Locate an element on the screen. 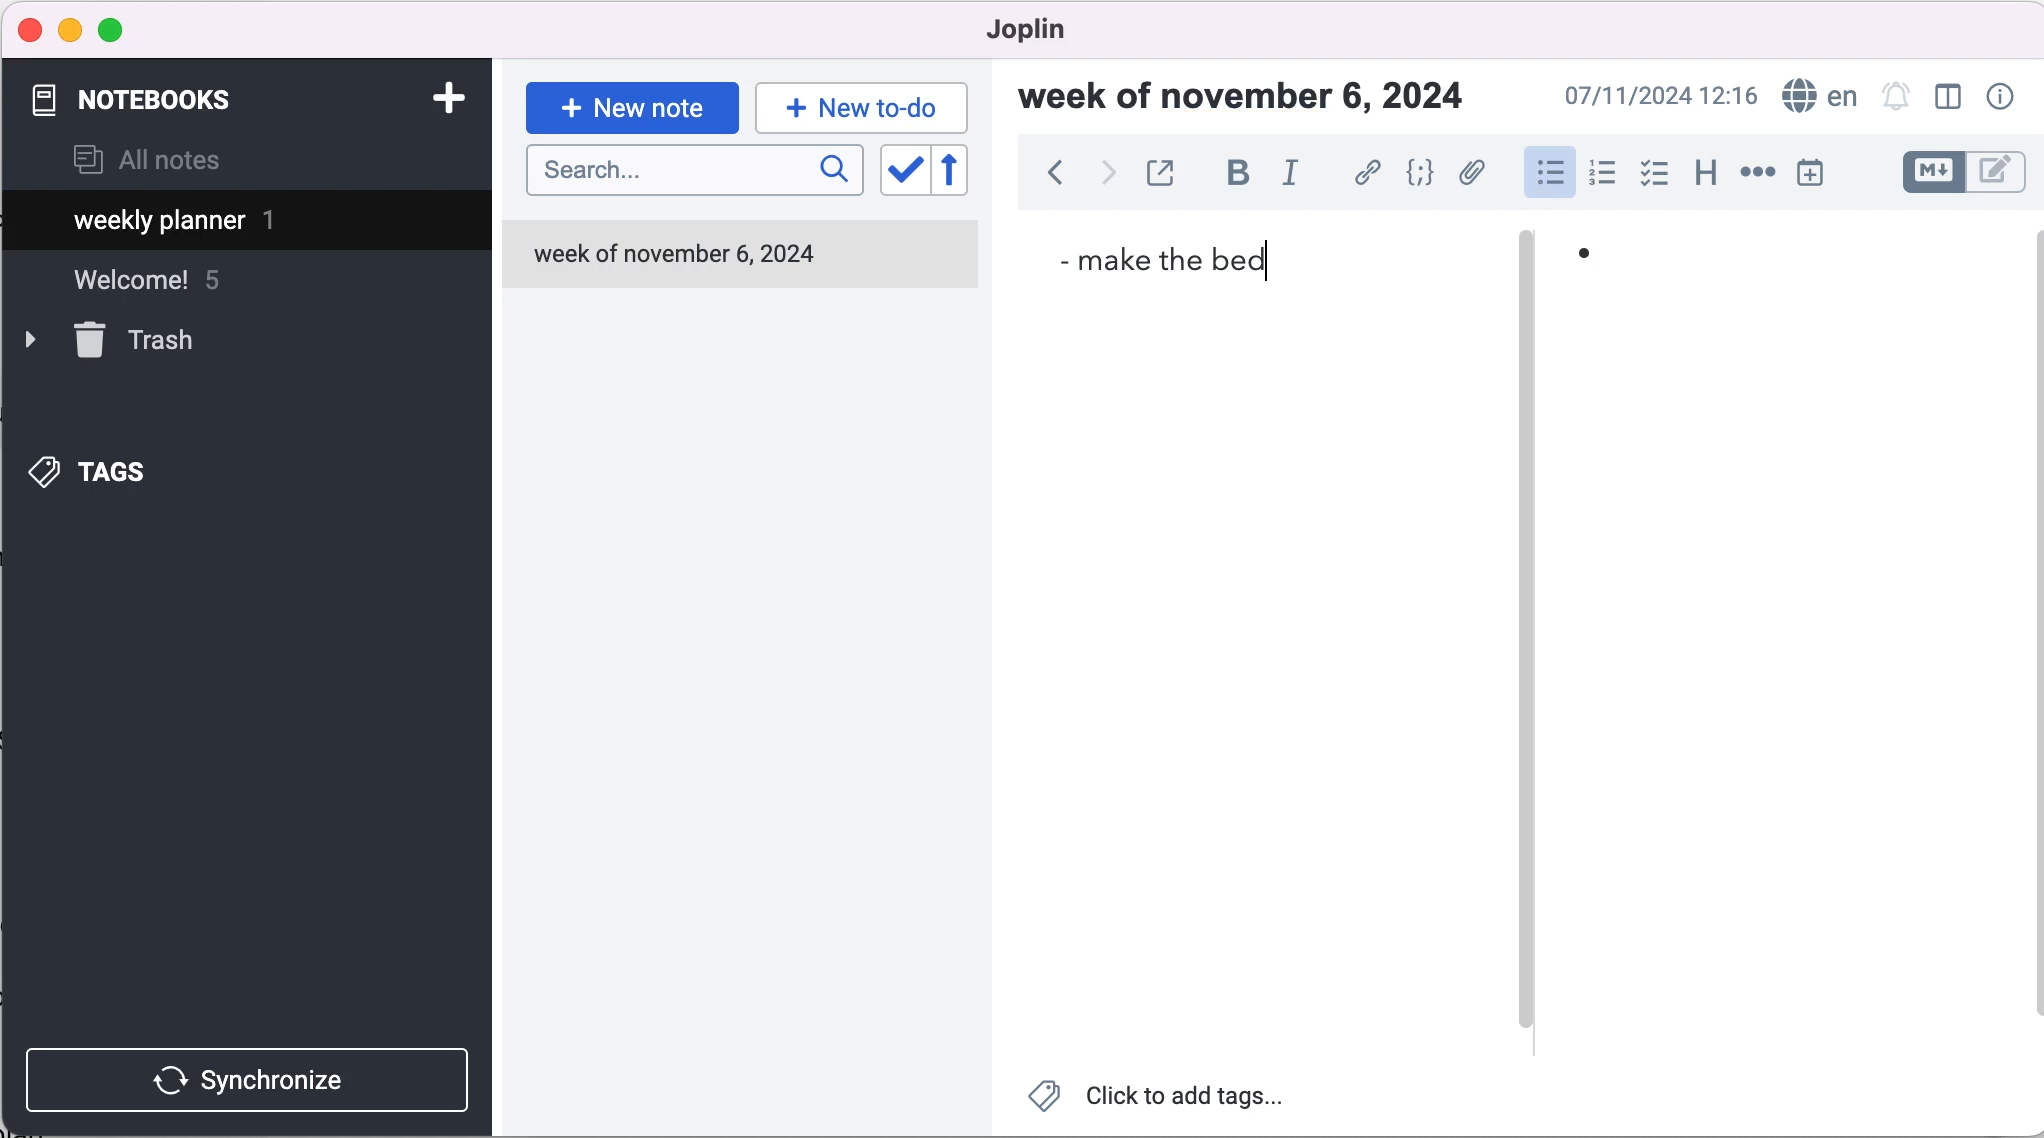 The image size is (2044, 1138). forward is located at coordinates (1105, 176).